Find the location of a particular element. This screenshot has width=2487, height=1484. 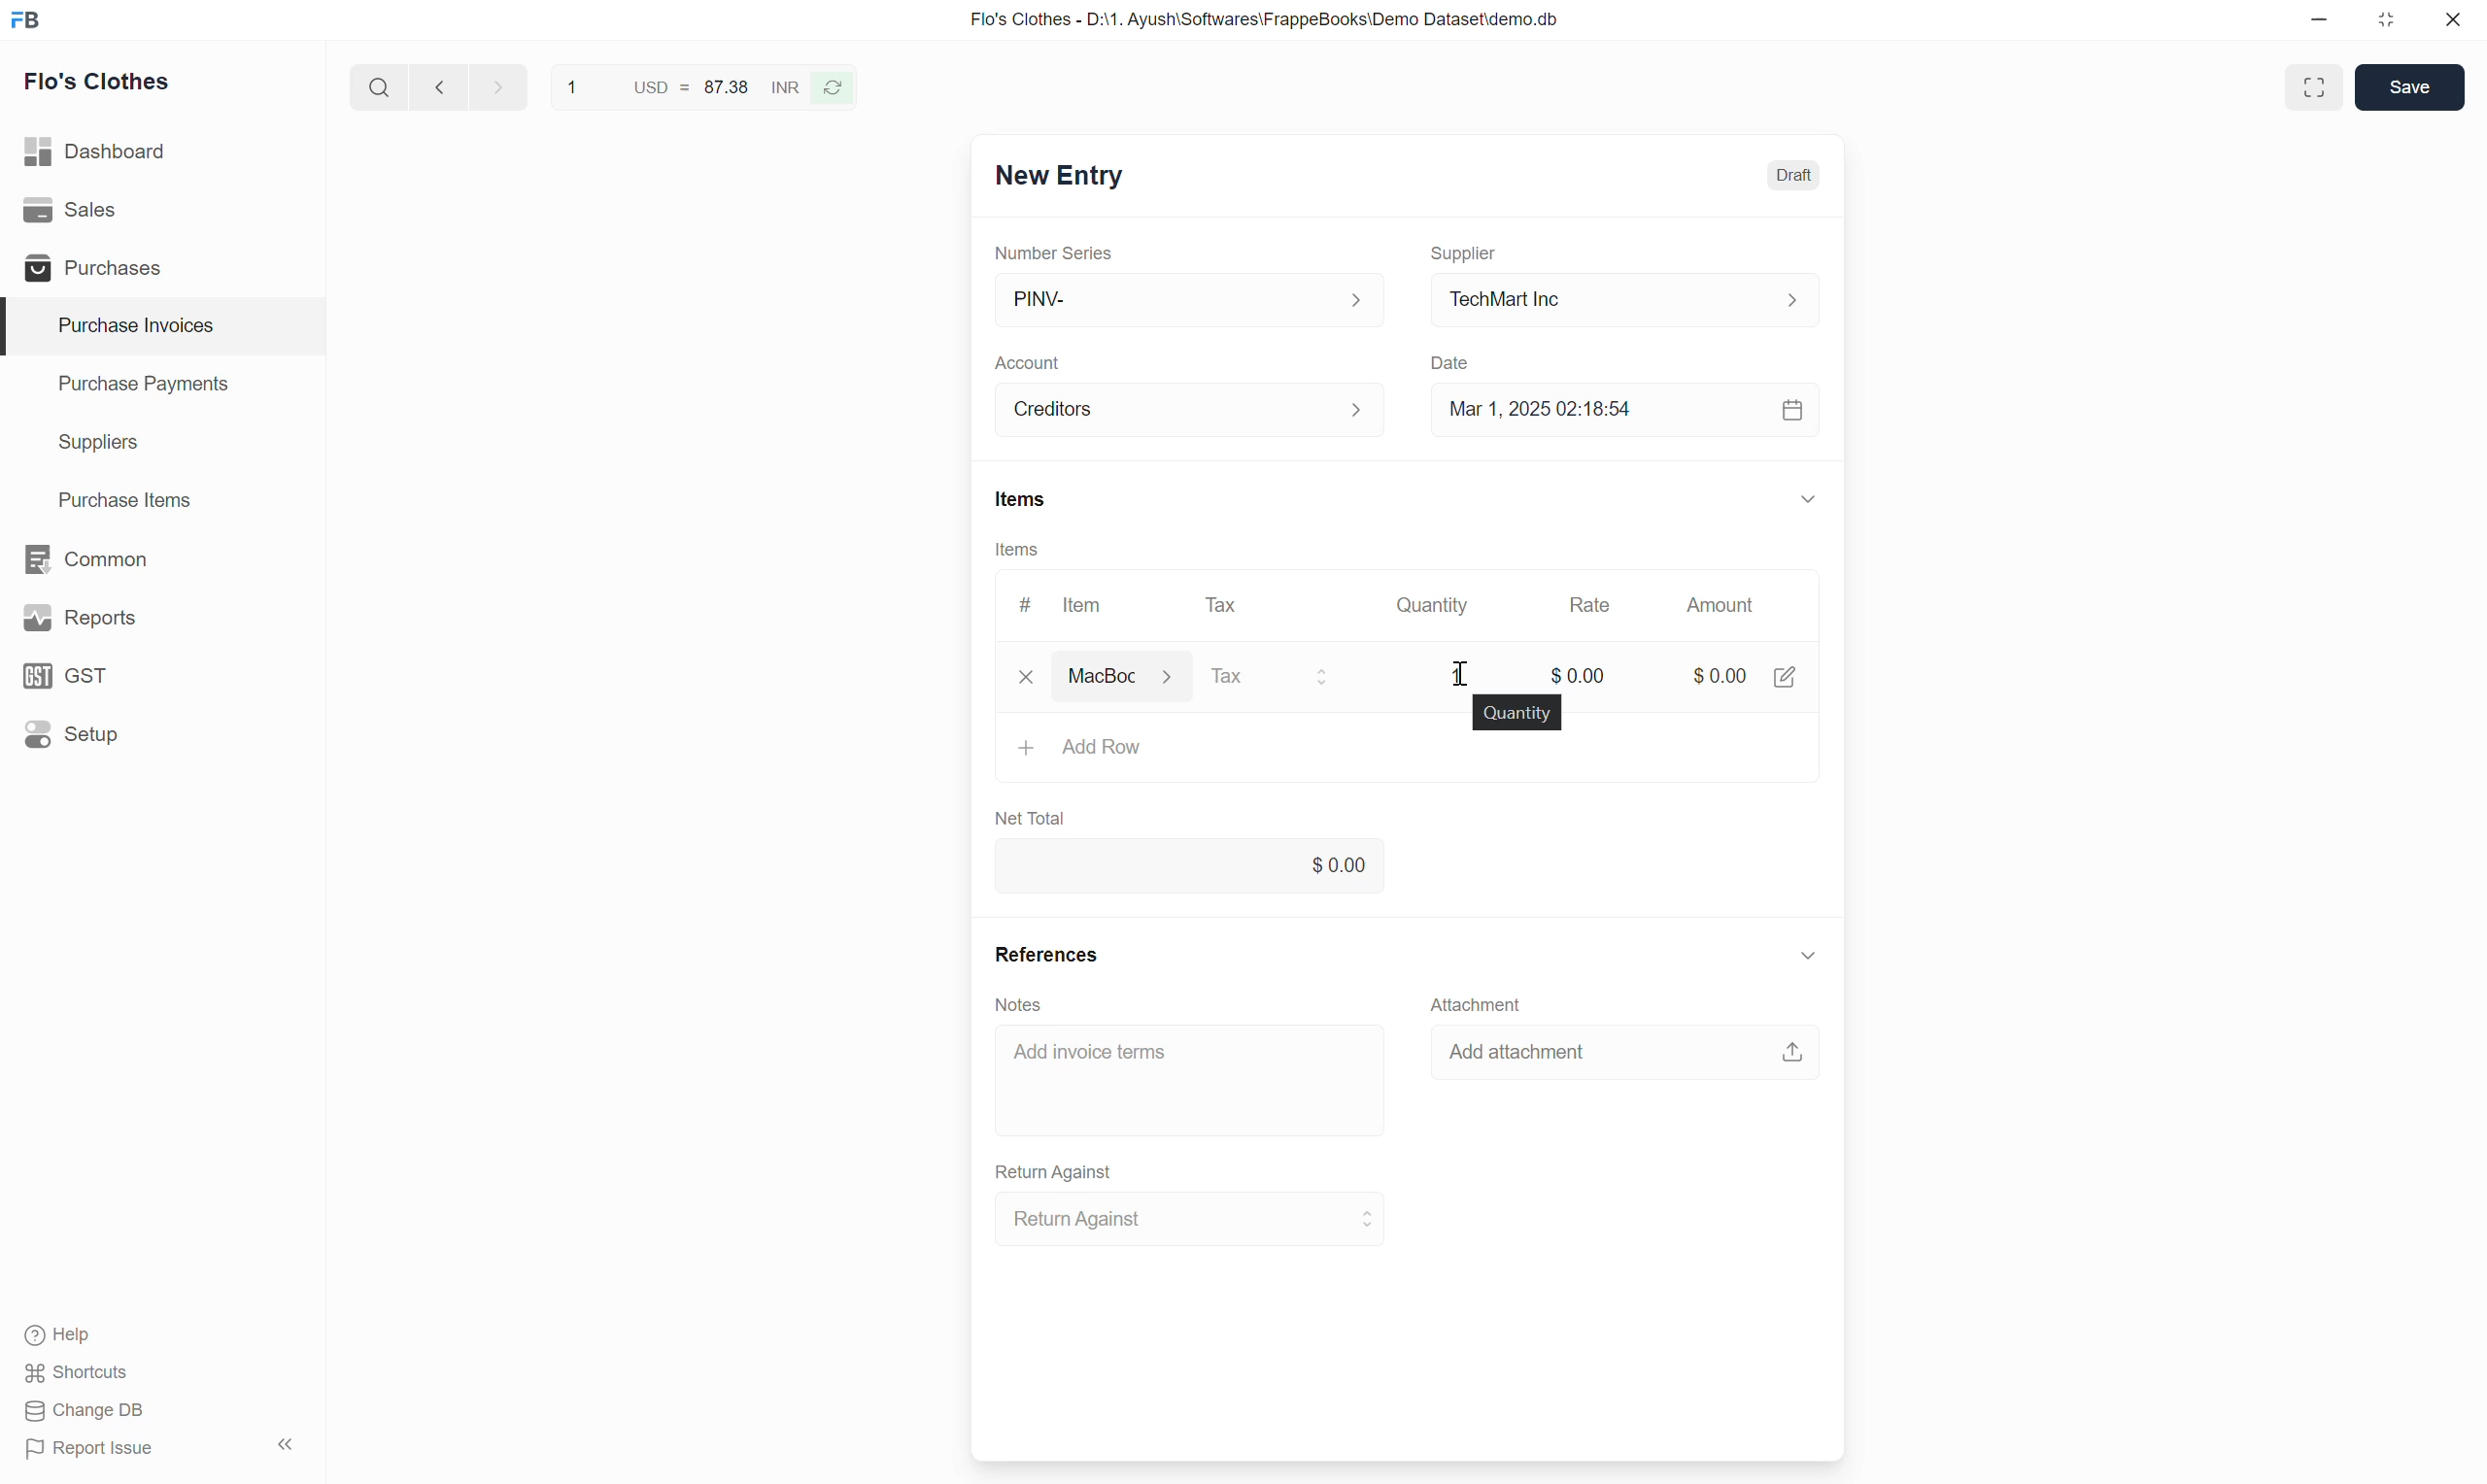

Rate is located at coordinates (1590, 605).